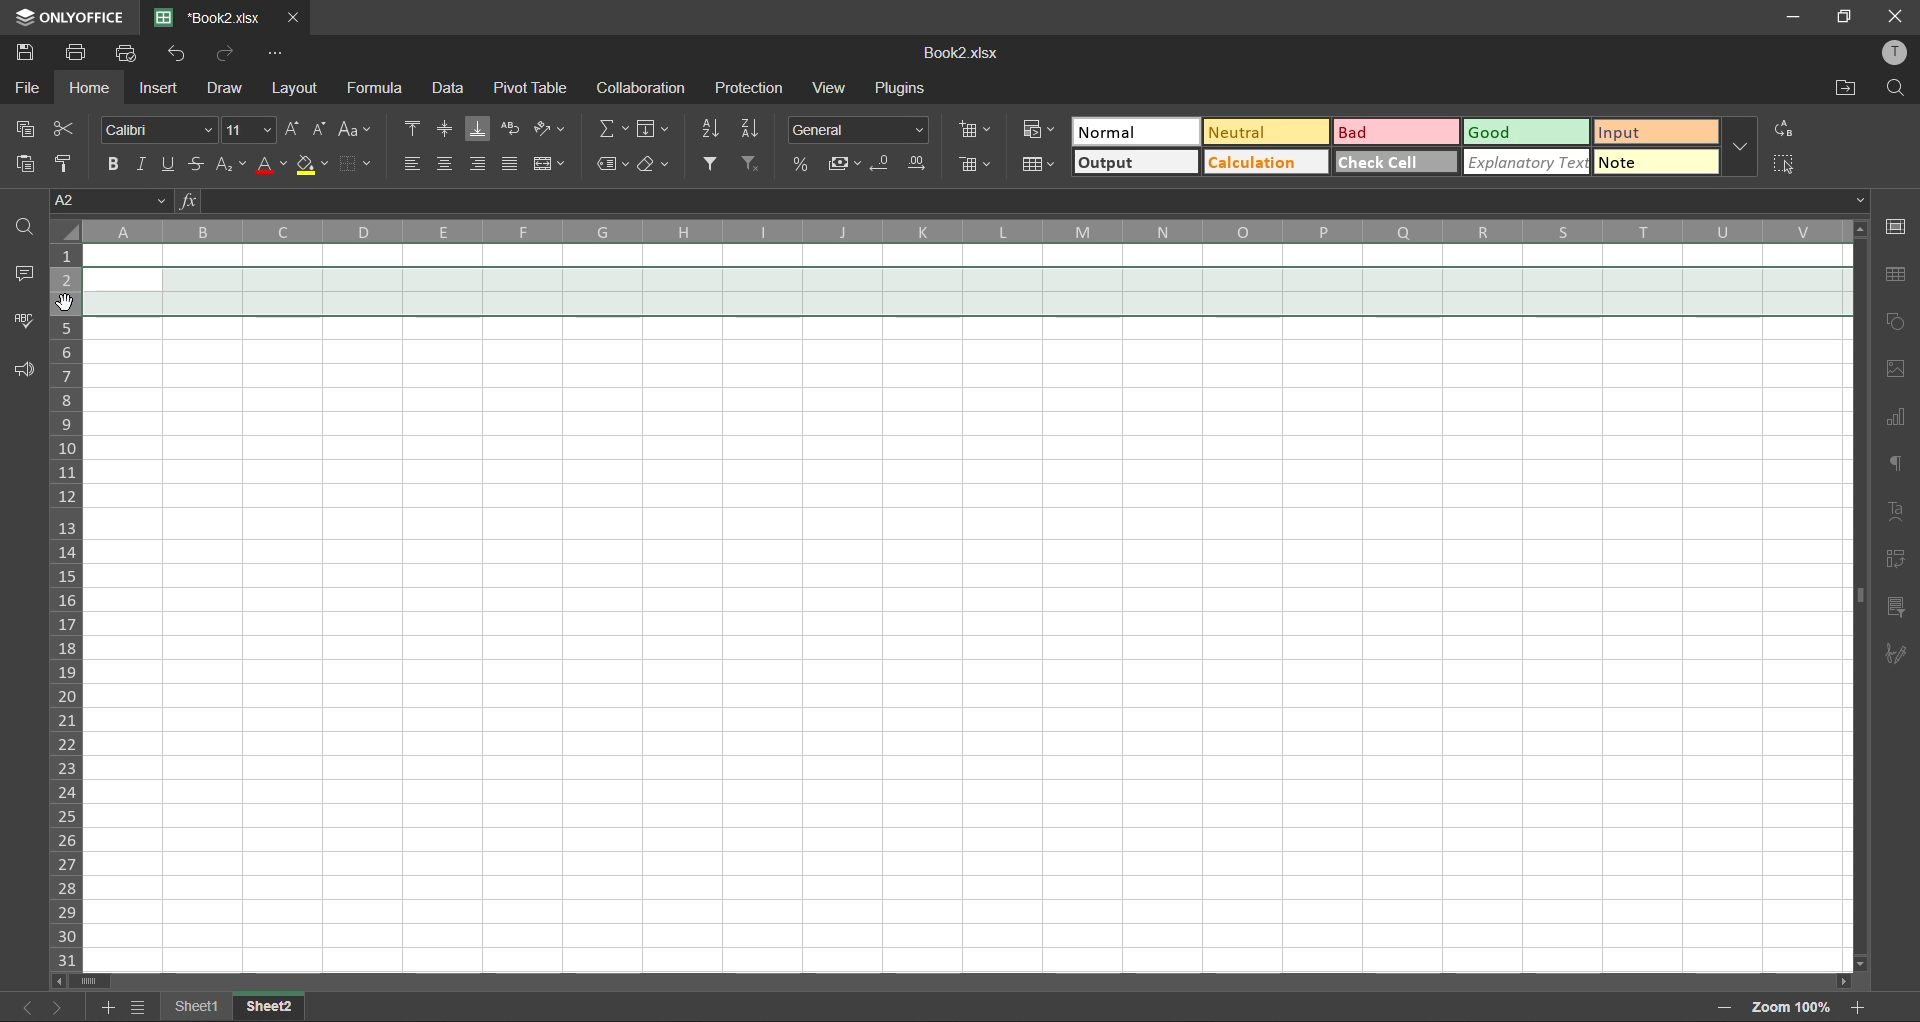 The image size is (1920, 1022). Describe the element at coordinates (962, 53) in the screenshot. I see `Book2.xlsx` at that location.